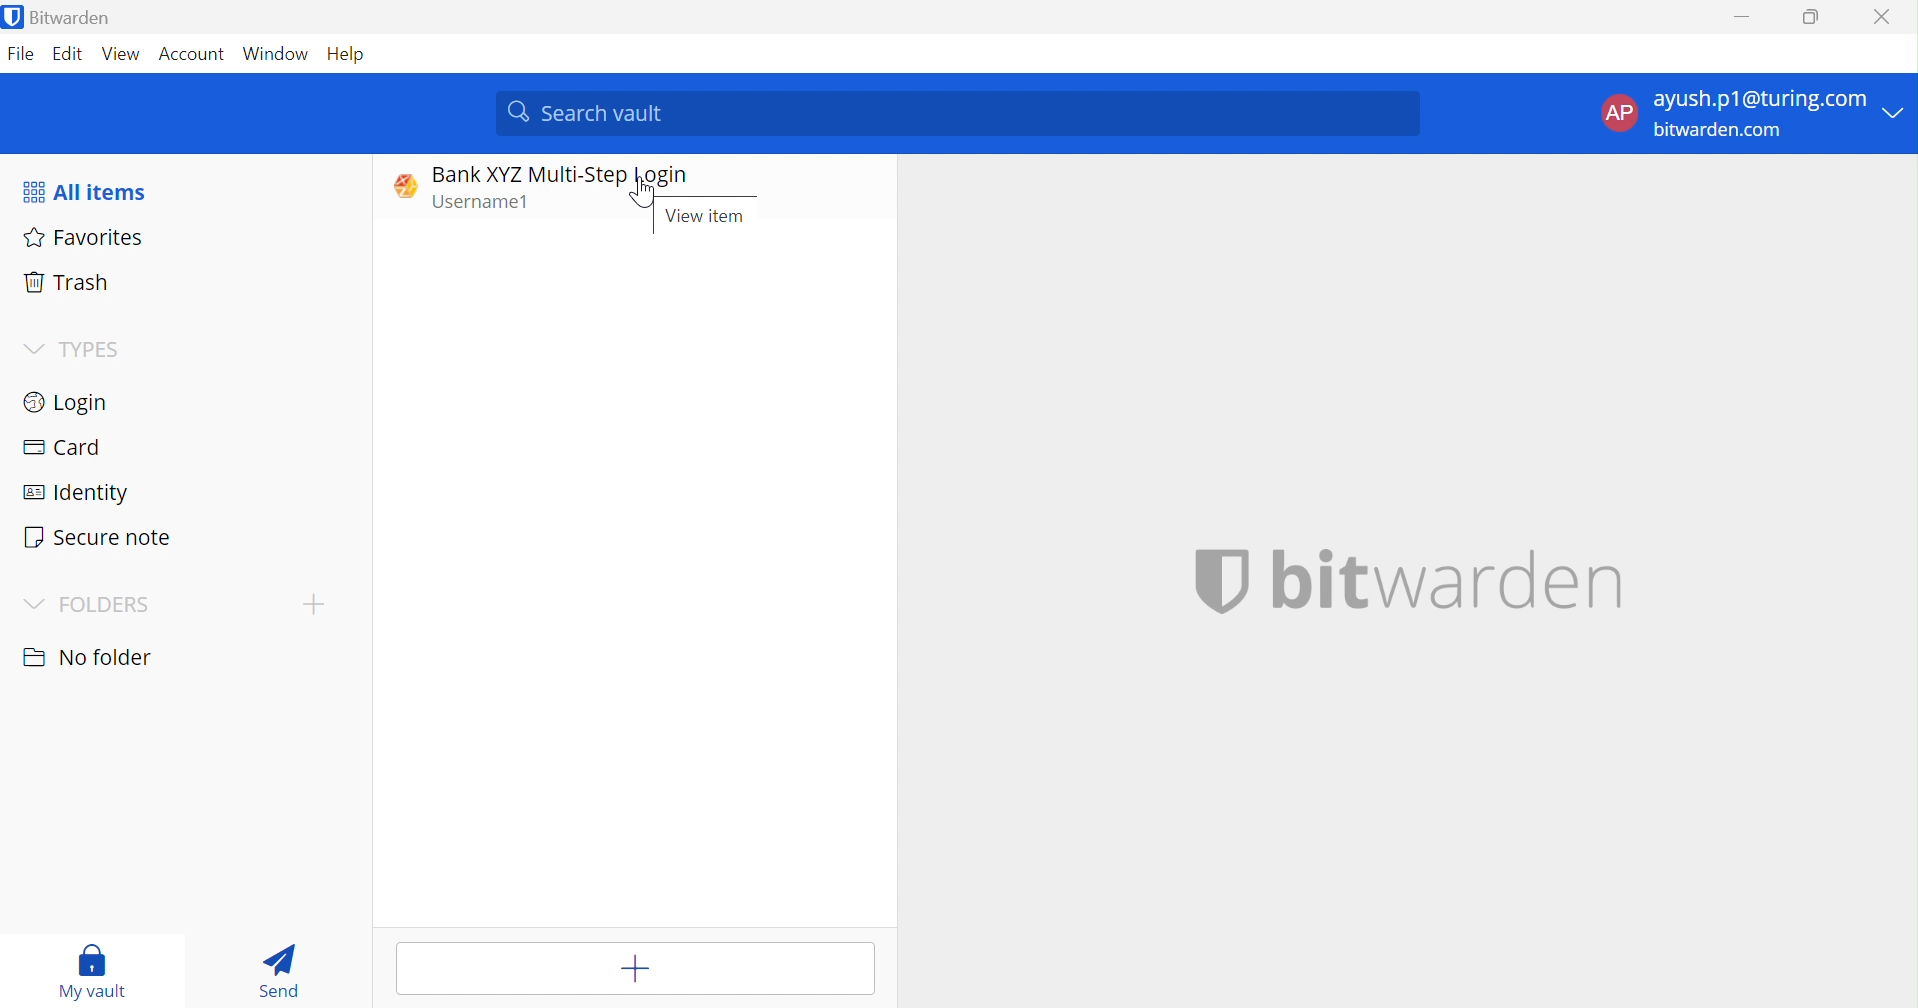  What do you see at coordinates (314, 603) in the screenshot?
I see `Add folder` at bounding box center [314, 603].